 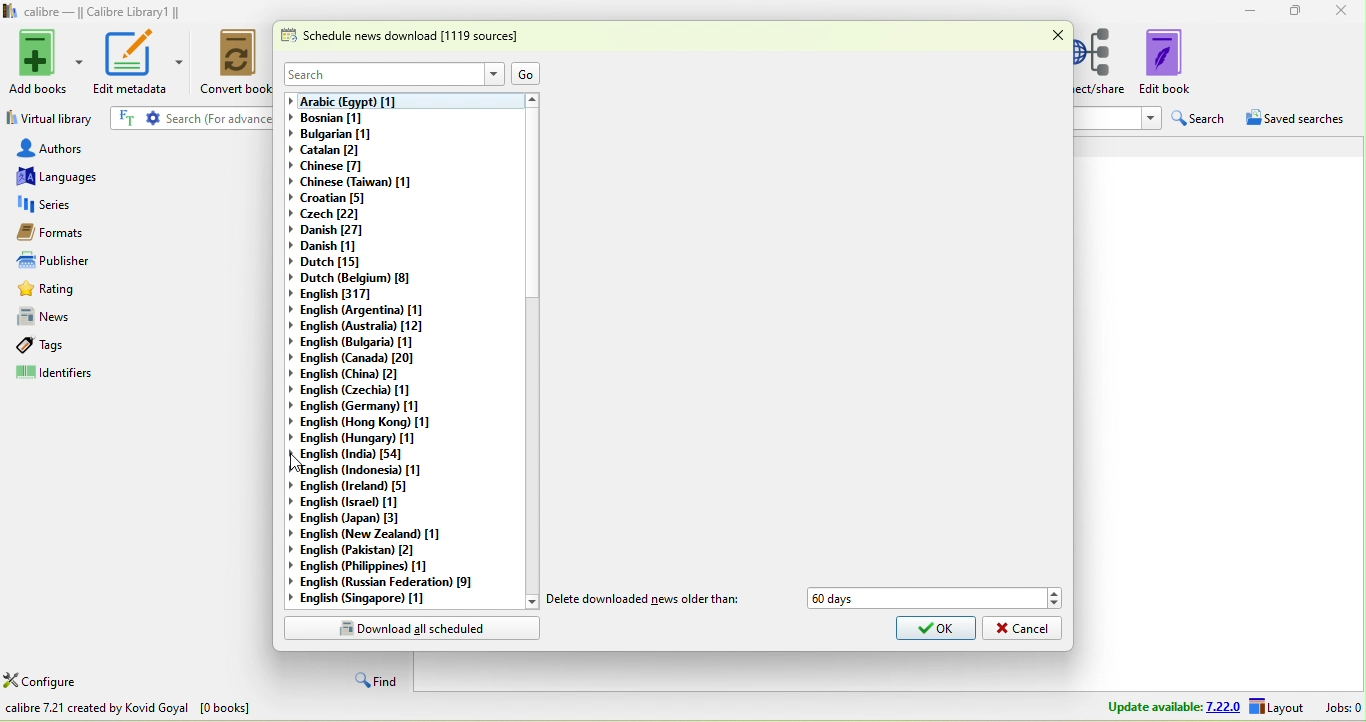 I want to click on maximize, so click(x=1300, y=12).